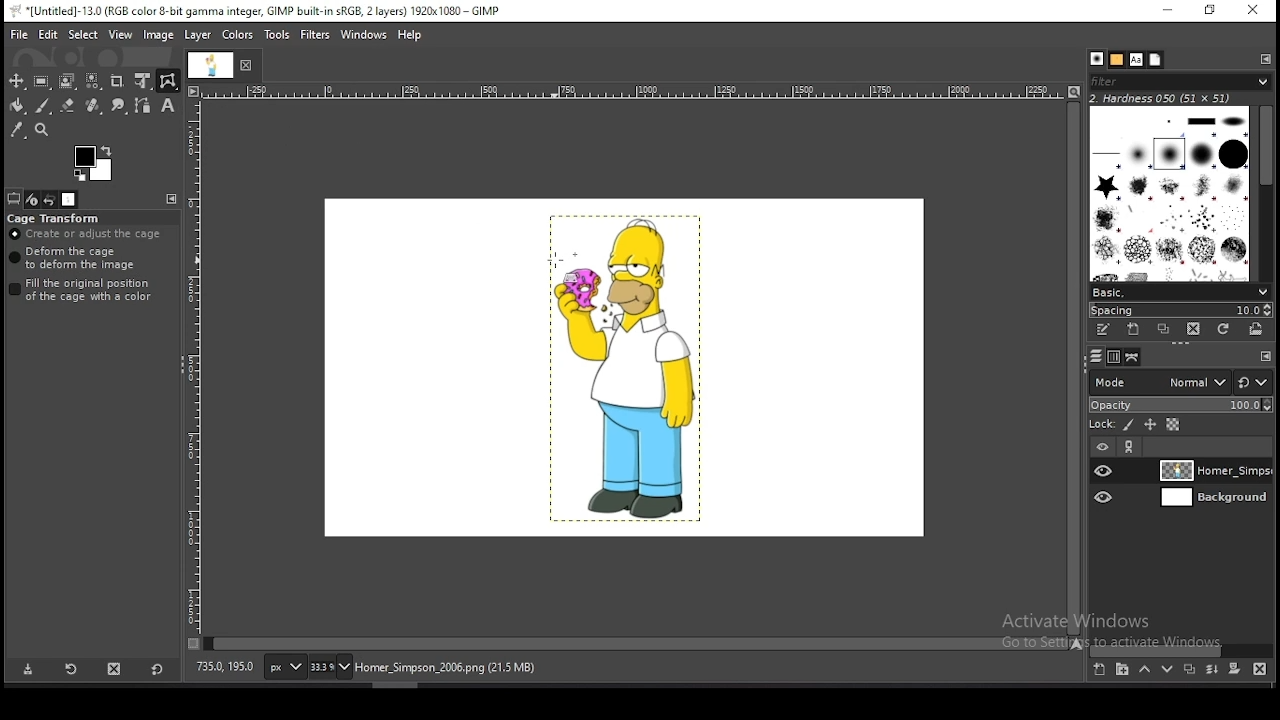  What do you see at coordinates (1099, 670) in the screenshot?
I see `create a new layer` at bounding box center [1099, 670].